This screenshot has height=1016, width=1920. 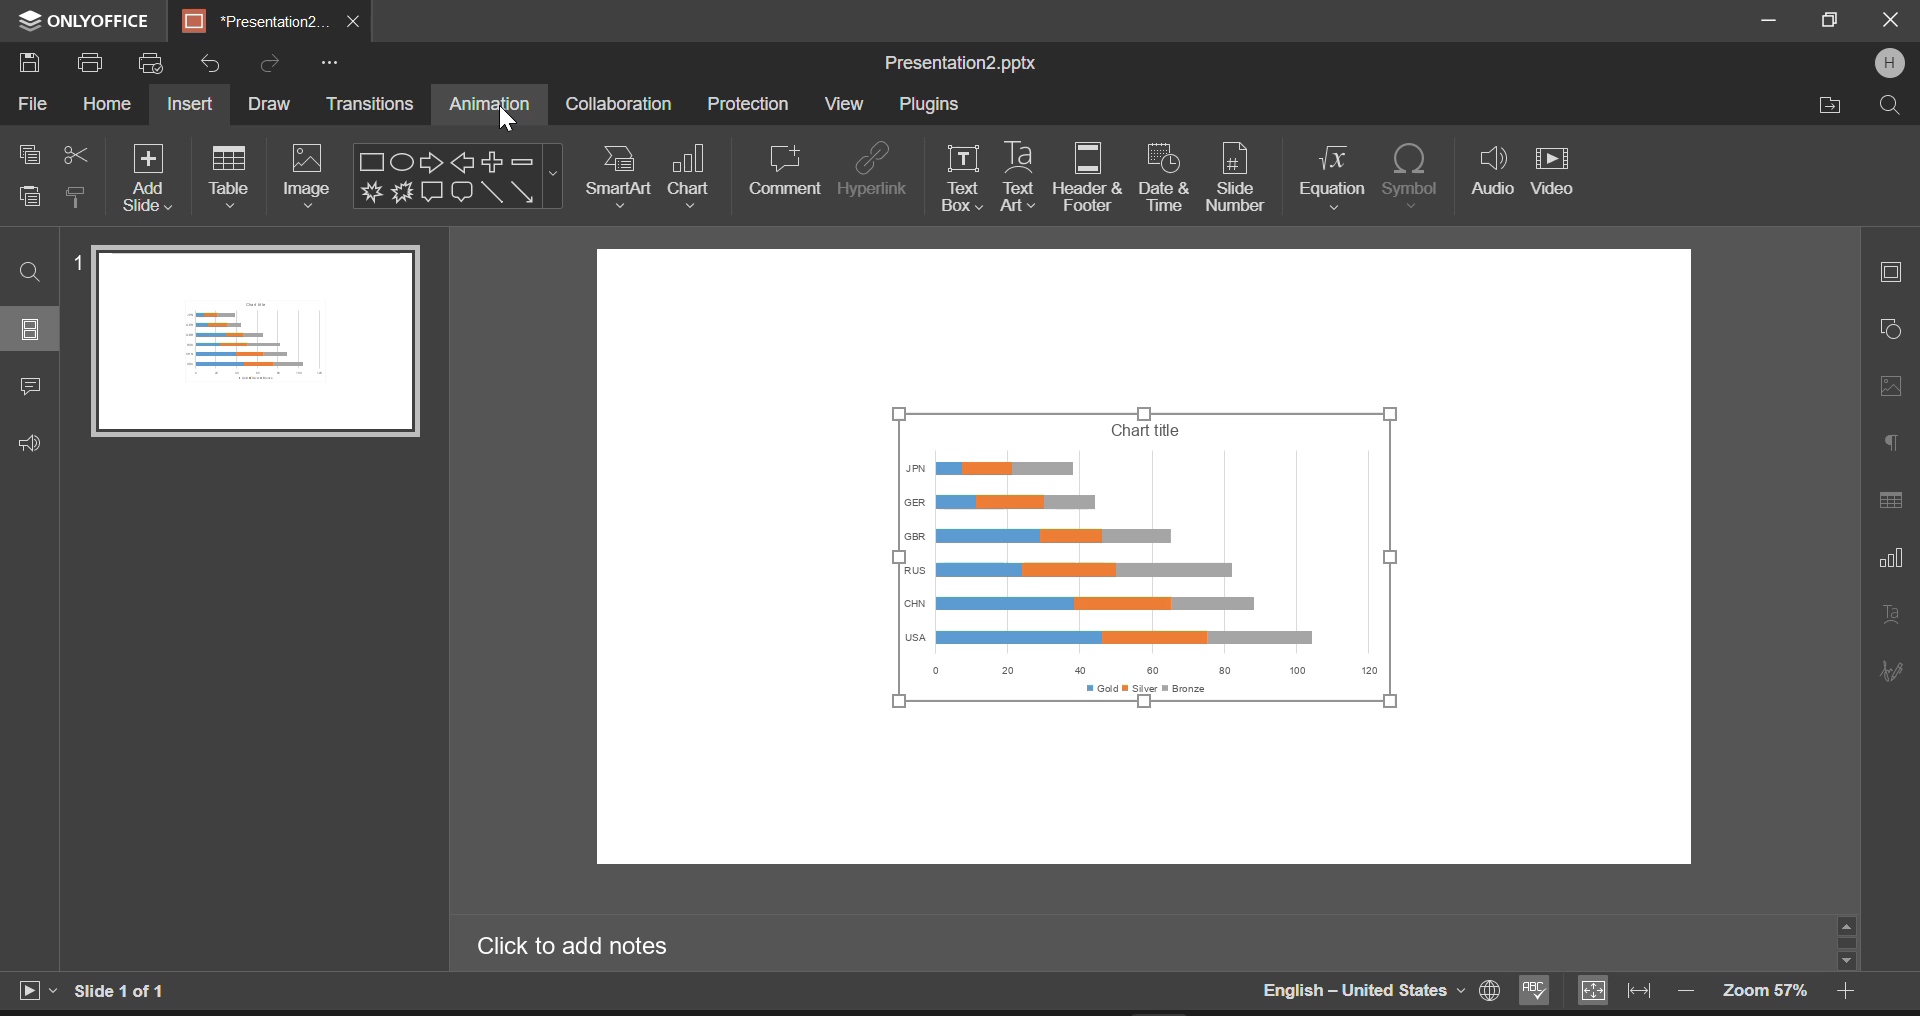 I want to click on Close, so click(x=1890, y=22).